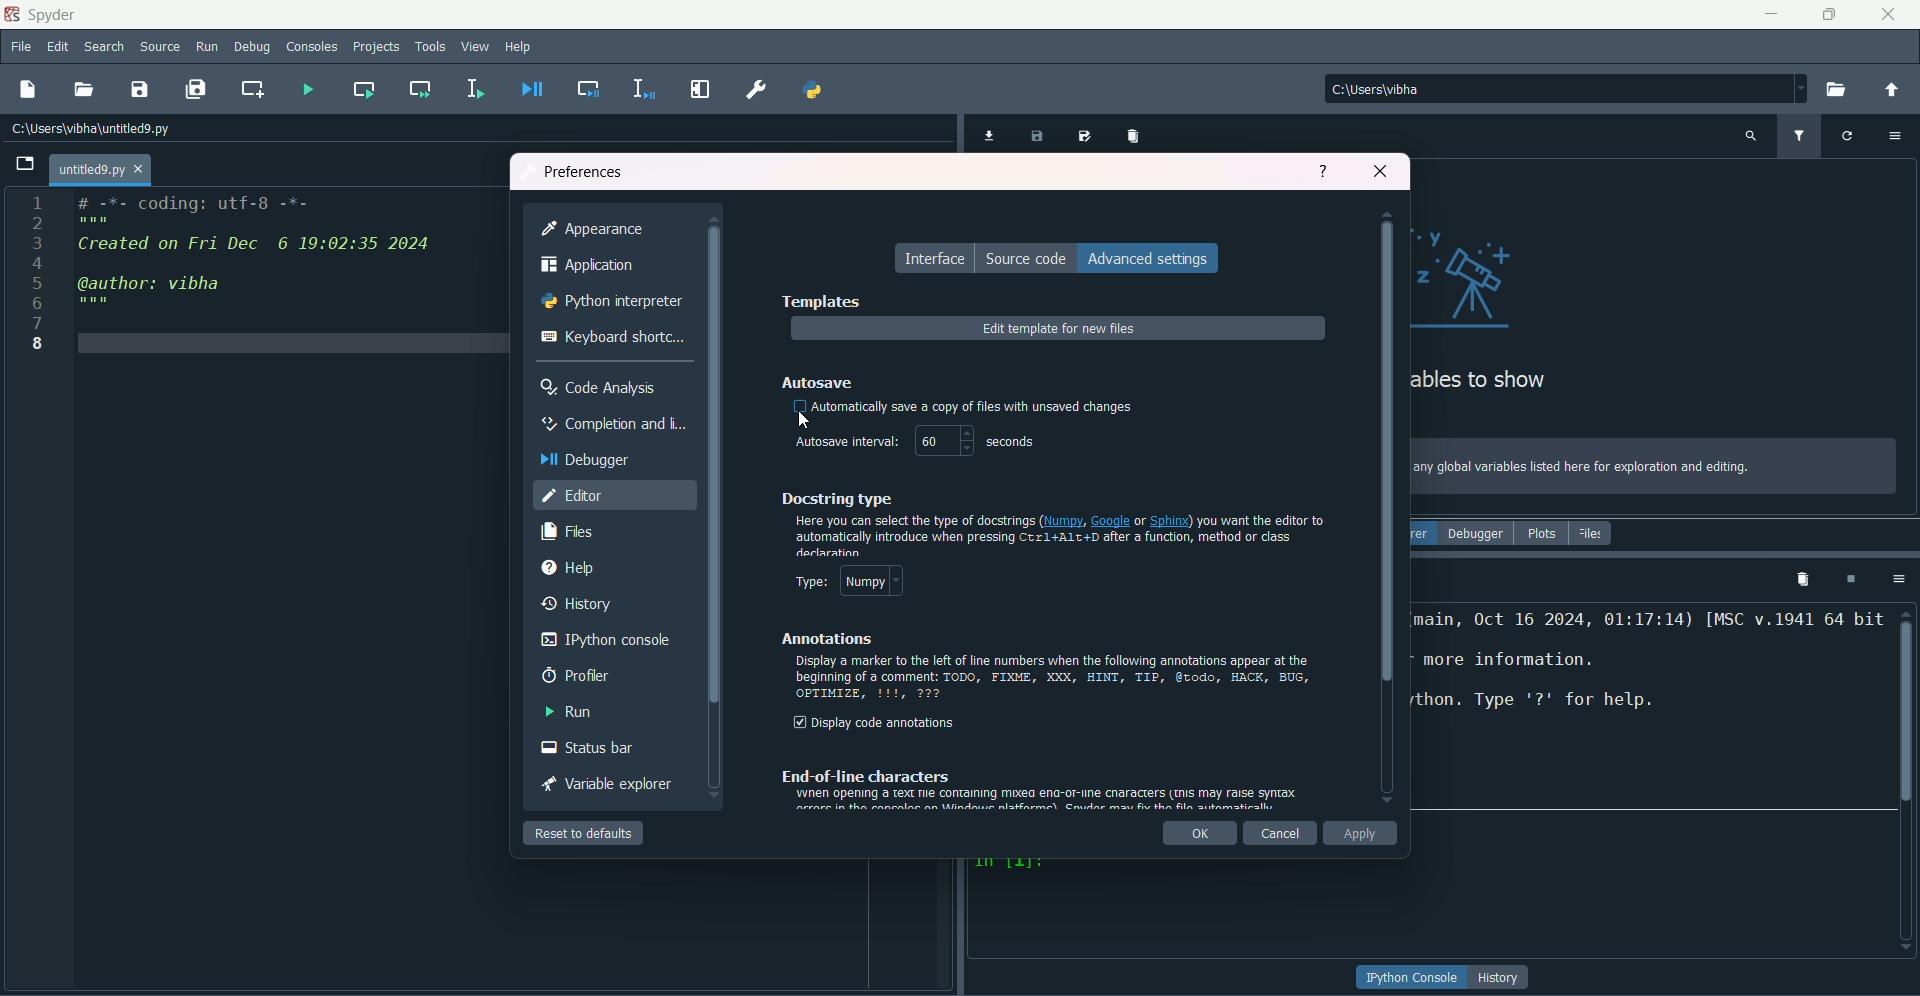 The width and height of the screenshot is (1920, 996). I want to click on pythonpath manager, so click(815, 92).